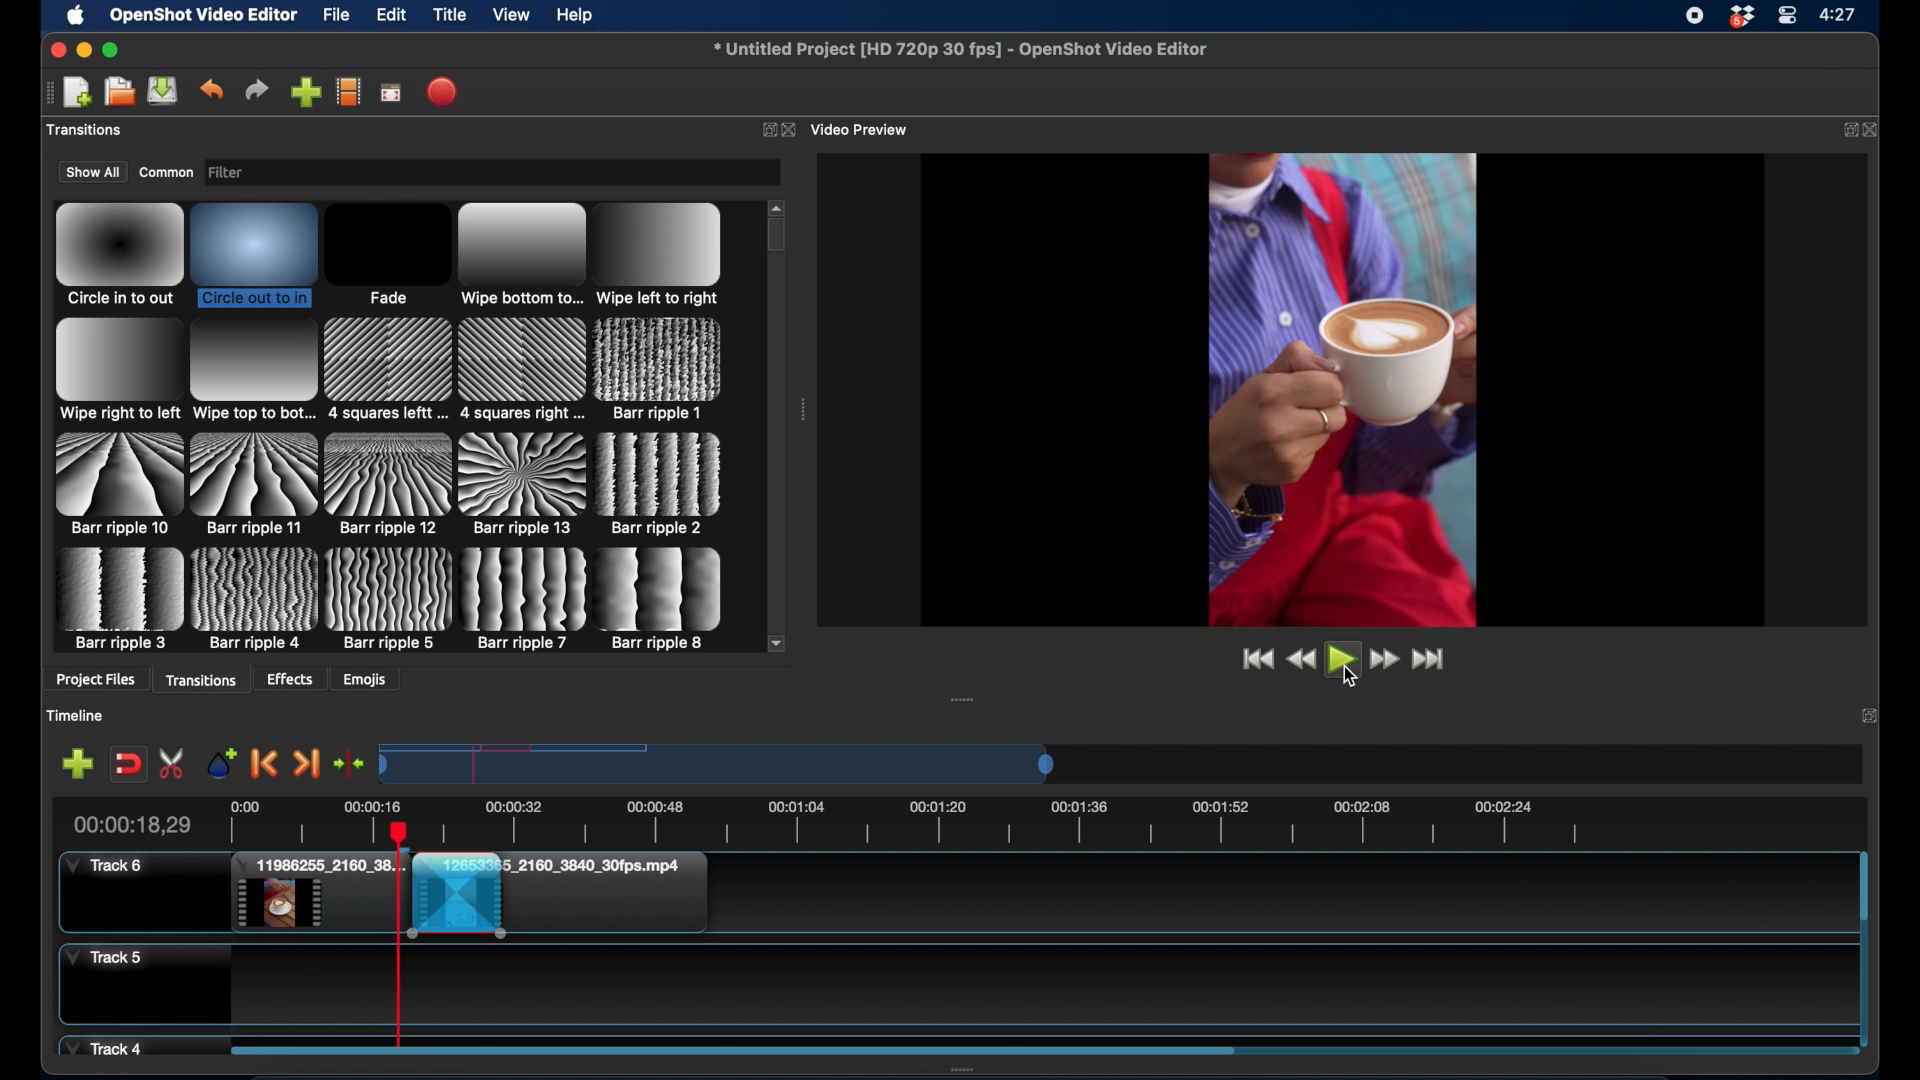 Image resolution: width=1920 pixels, height=1080 pixels. What do you see at coordinates (164, 91) in the screenshot?
I see `save project` at bounding box center [164, 91].